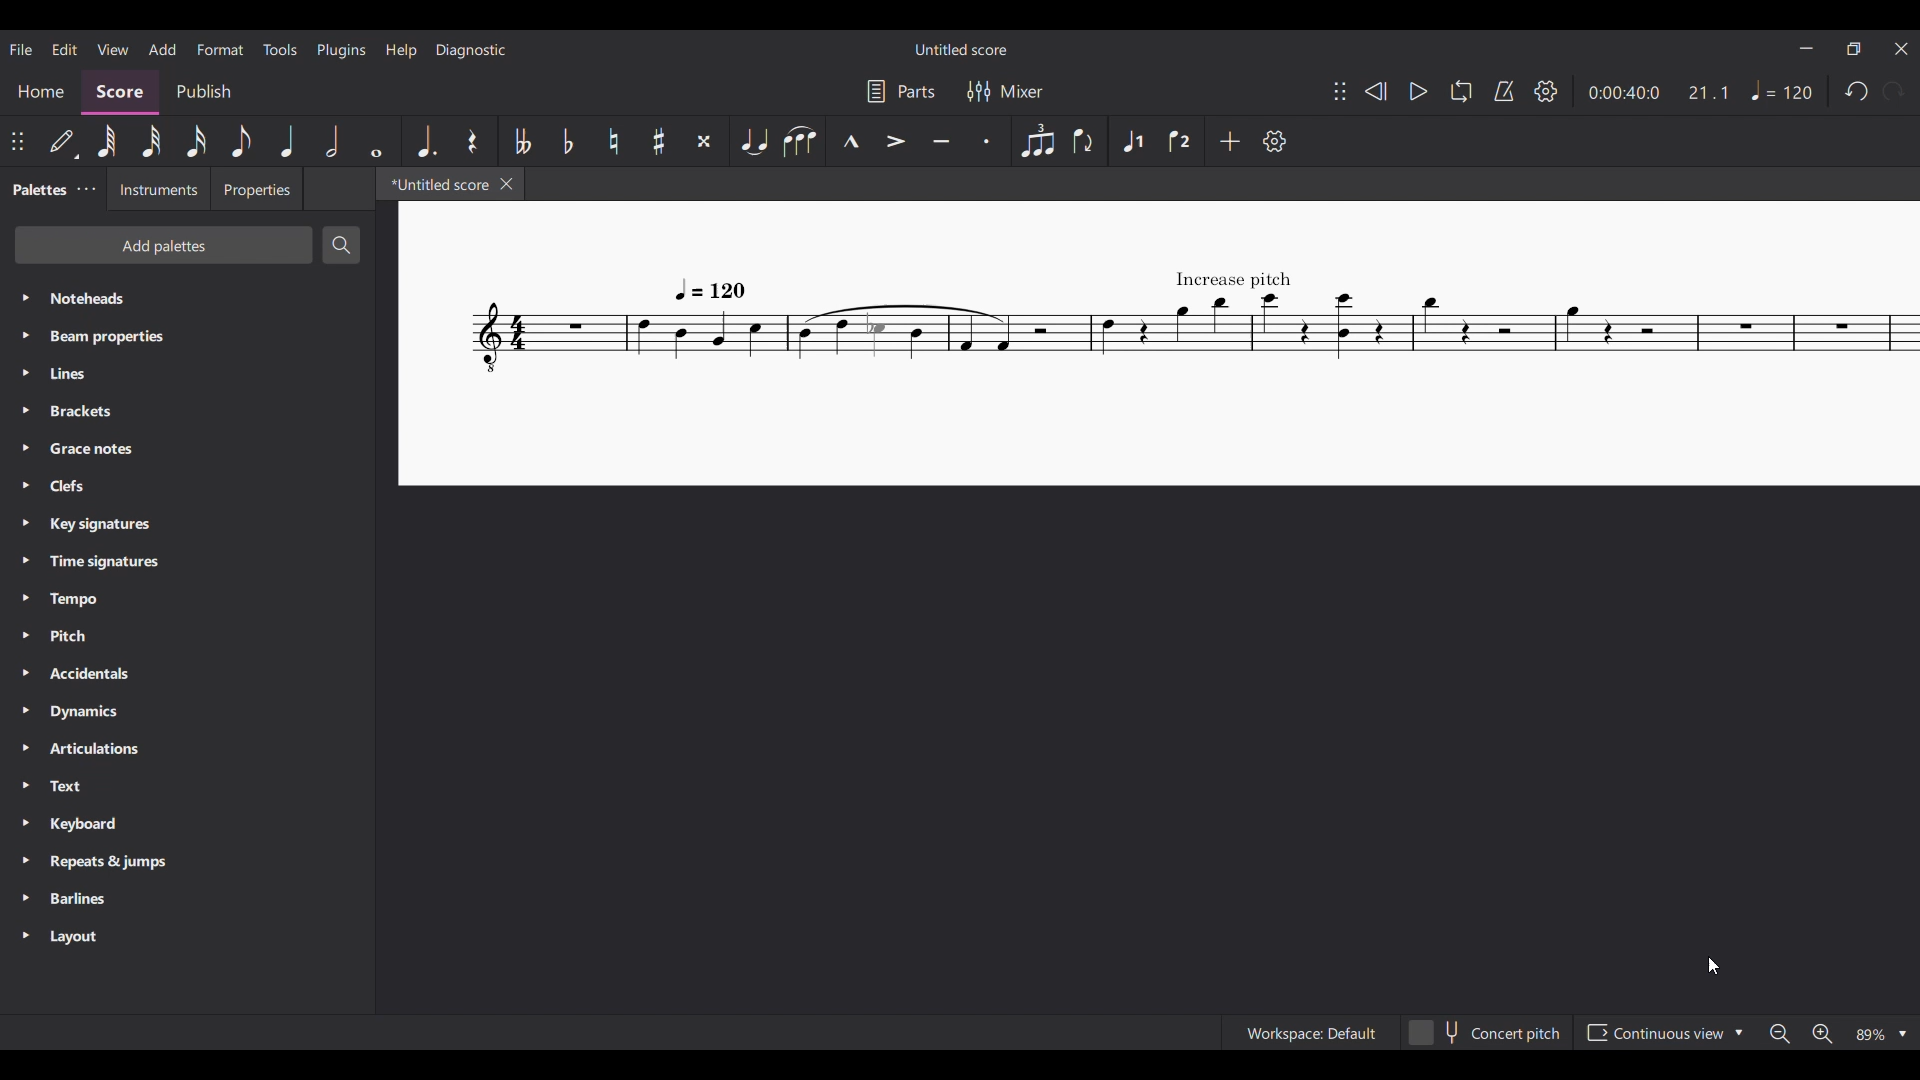 Image resolution: width=1920 pixels, height=1080 pixels. What do you see at coordinates (942, 141) in the screenshot?
I see `Tenuto` at bounding box center [942, 141].